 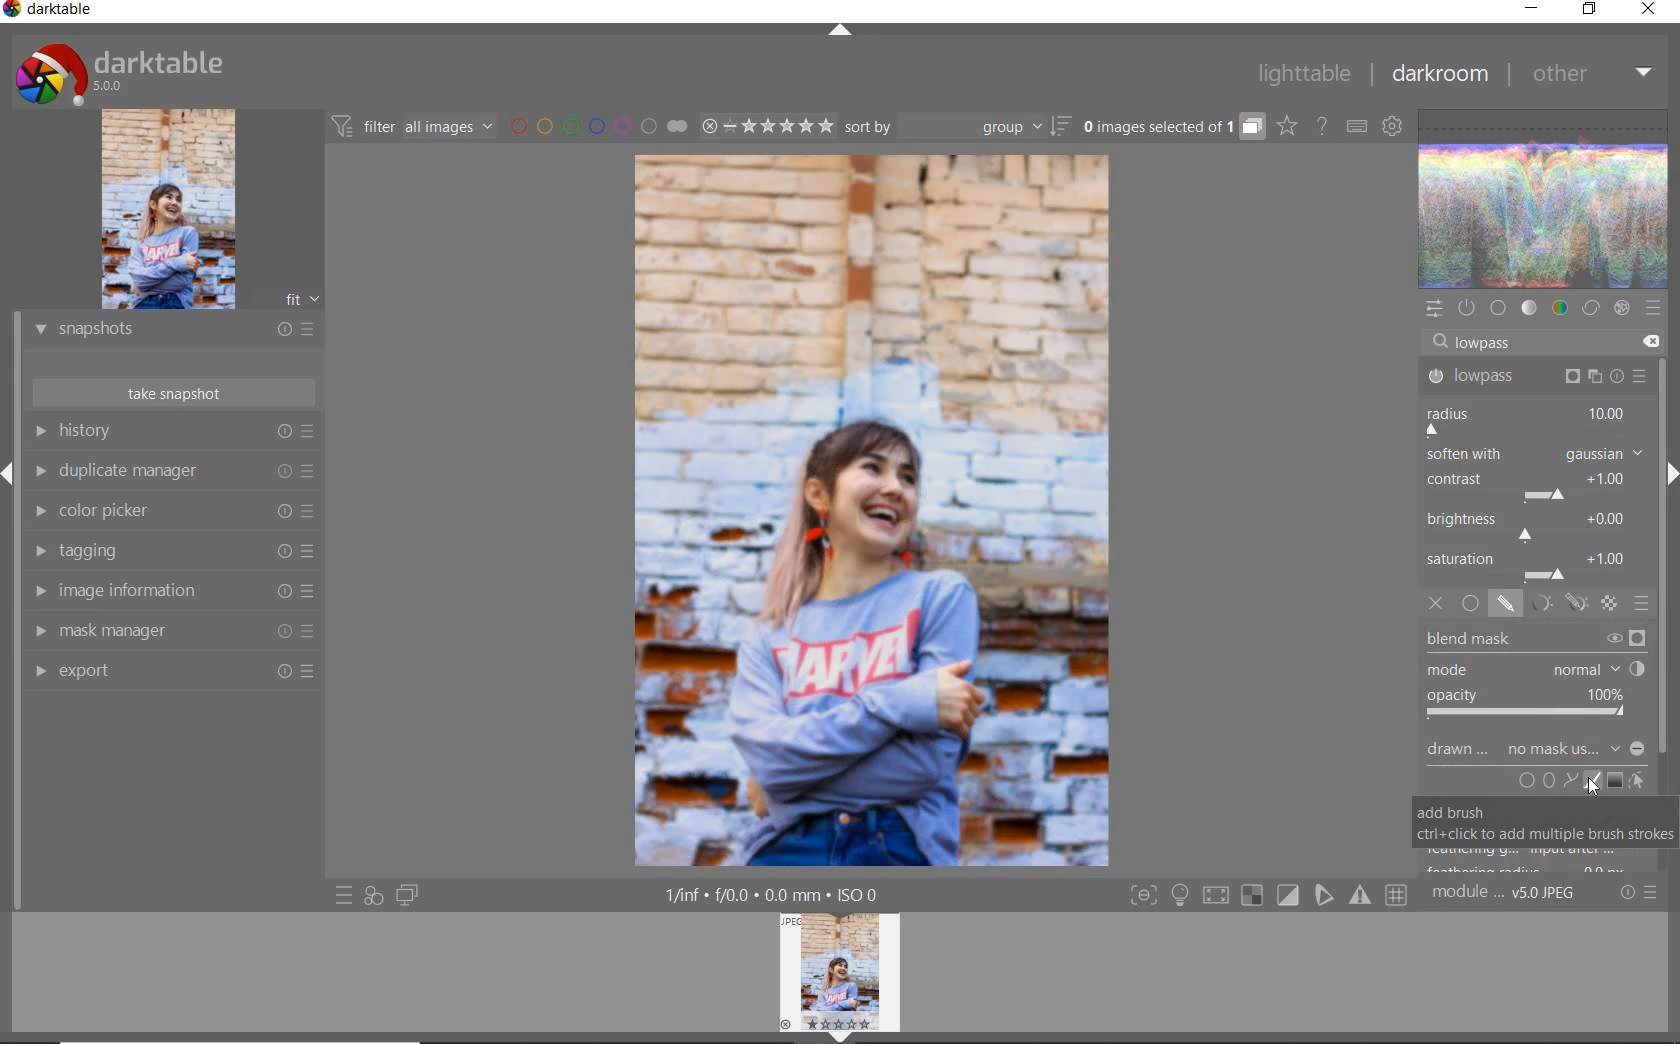 I want to click on filter all images by module order, so click(x=414, y=128).